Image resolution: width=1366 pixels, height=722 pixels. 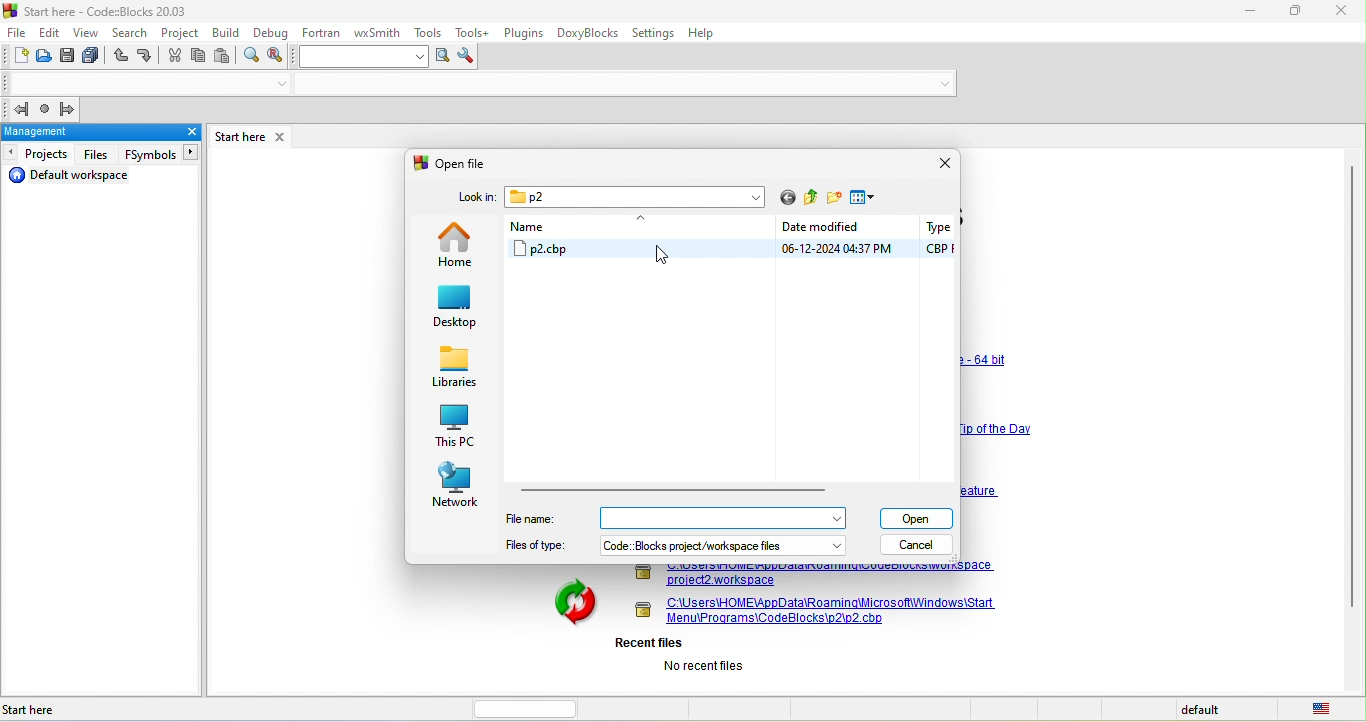 I want to click on build, so click(x=228, y=35).